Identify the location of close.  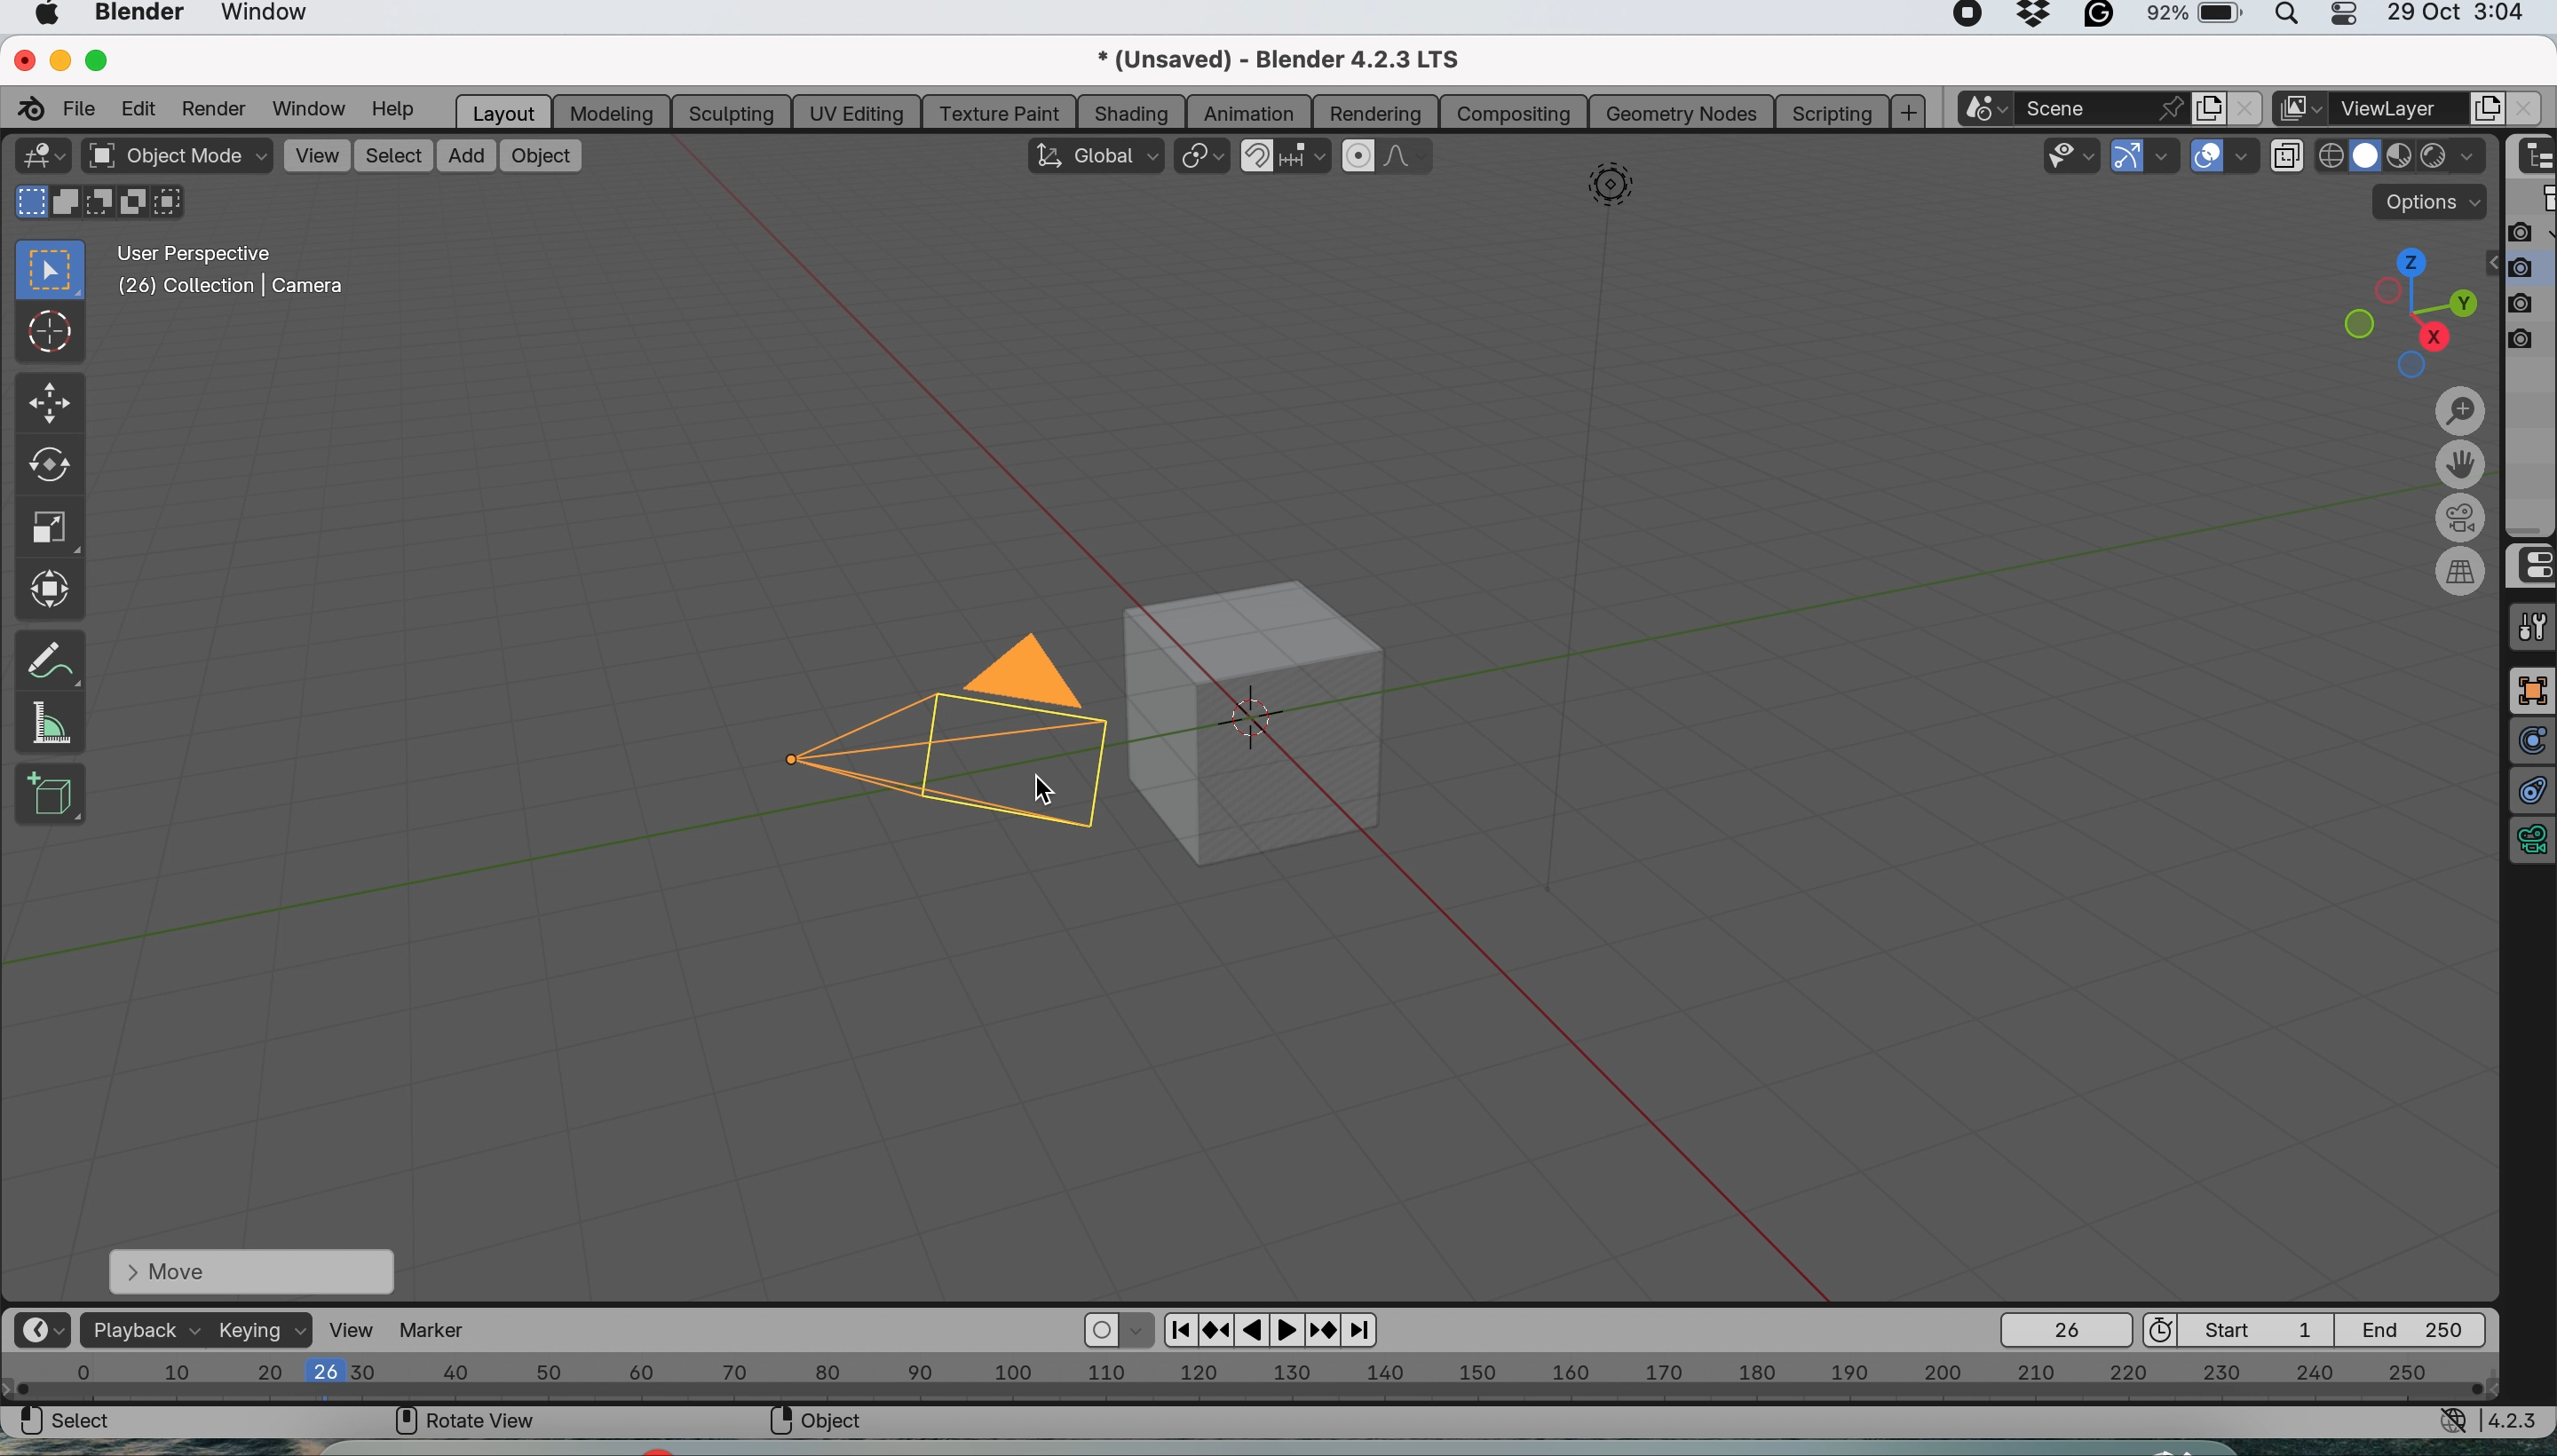
(2521, 110).